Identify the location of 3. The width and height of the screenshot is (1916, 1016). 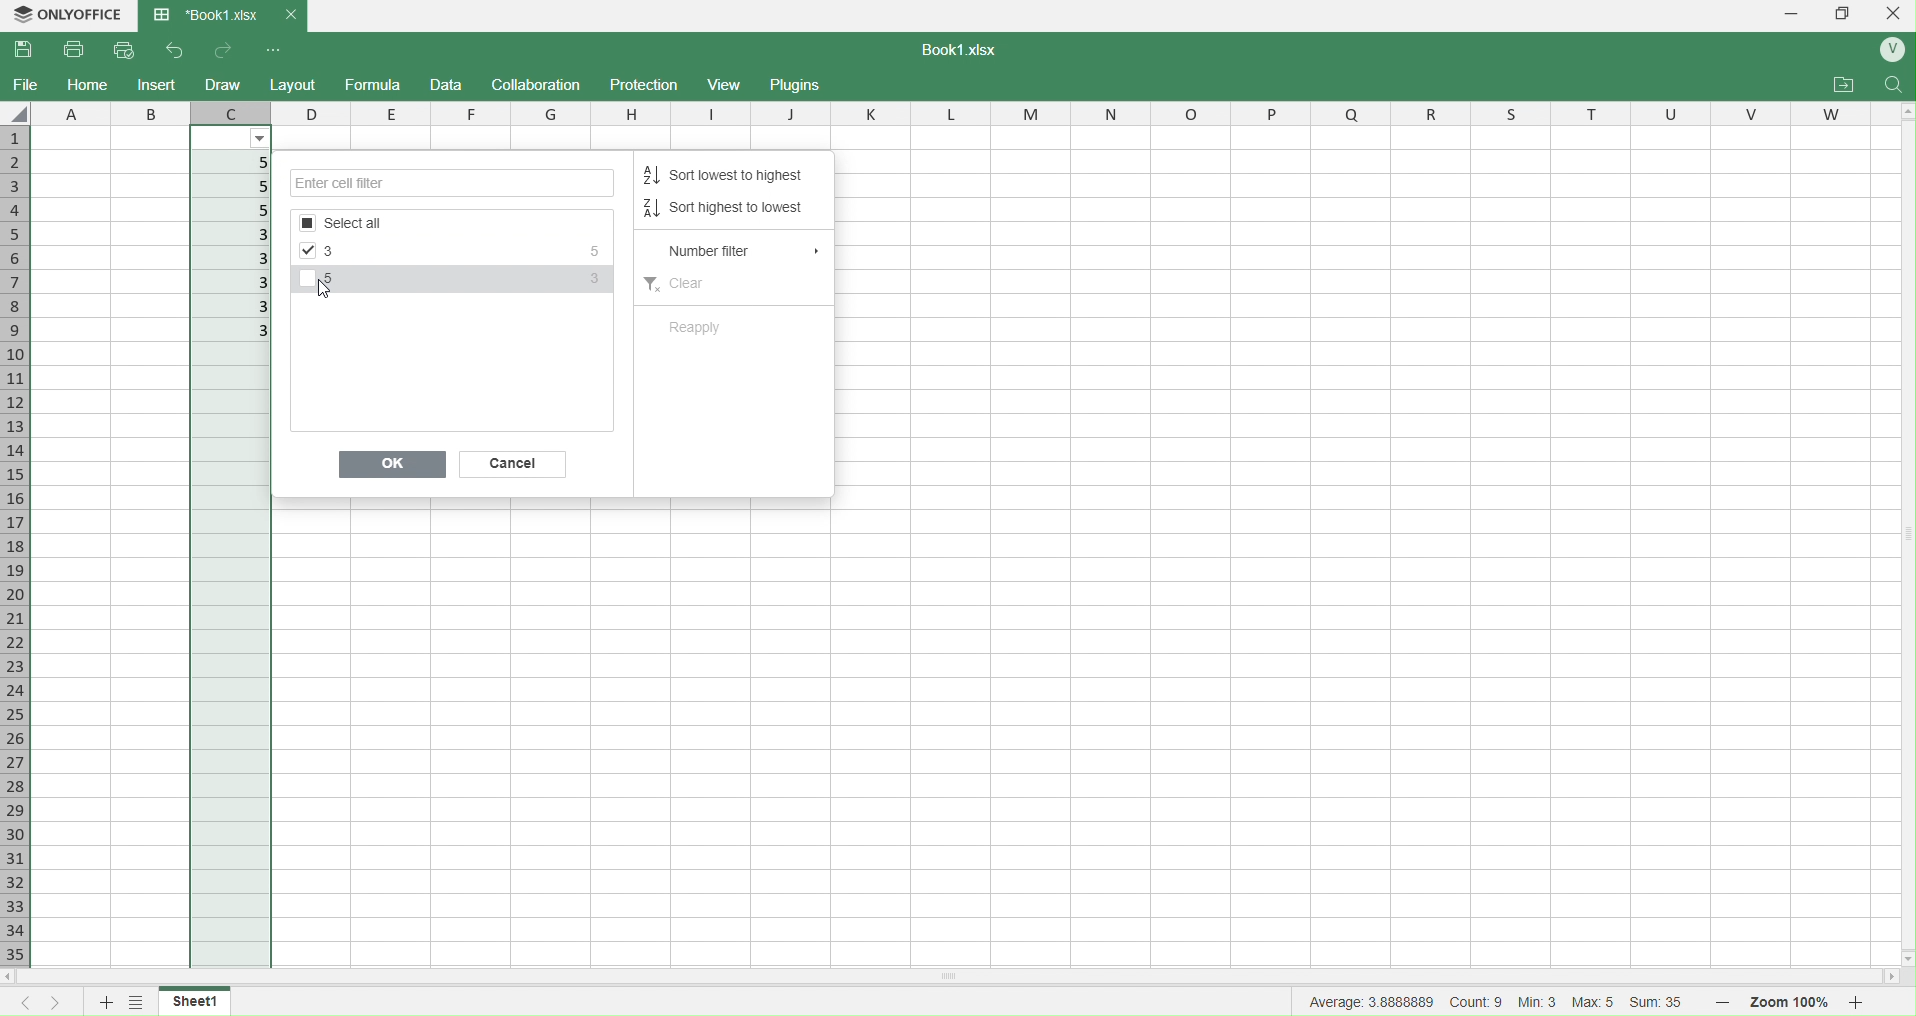
(236, 235).